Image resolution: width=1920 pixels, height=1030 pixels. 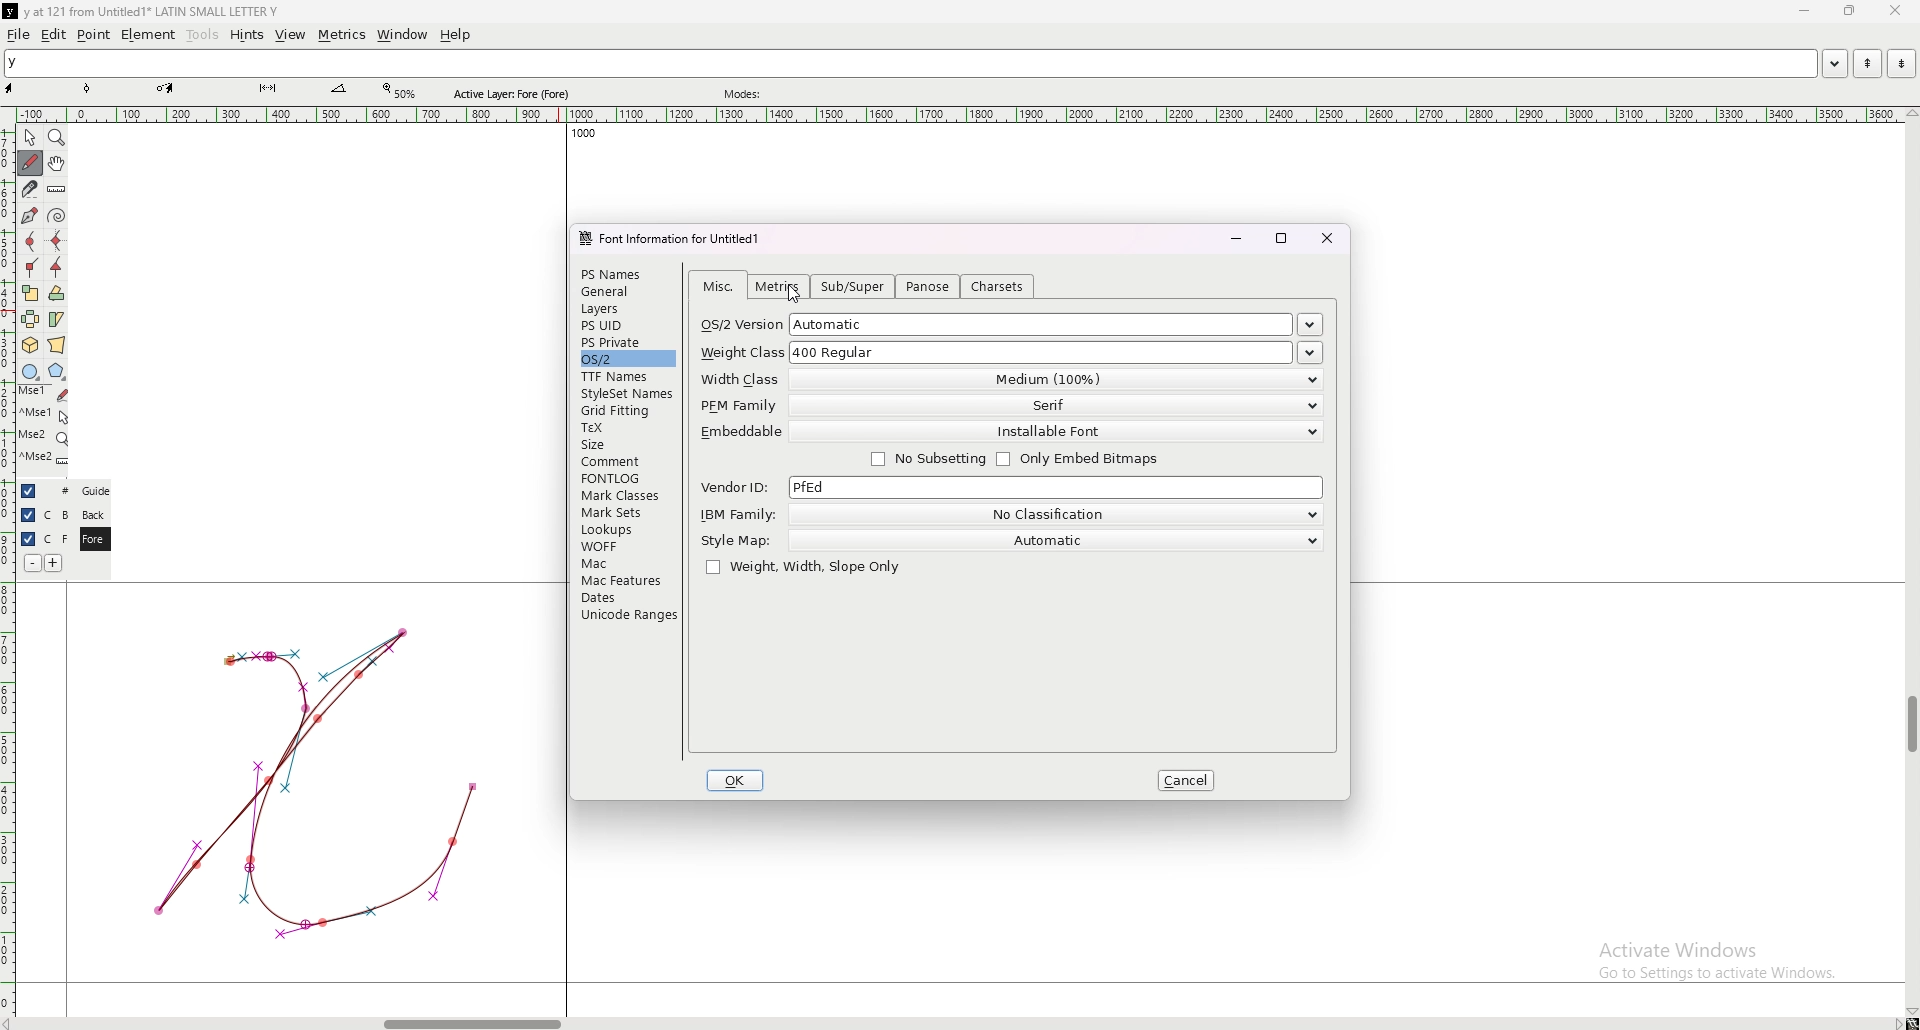 I want to click on add layer, so click(x=54, y=563).